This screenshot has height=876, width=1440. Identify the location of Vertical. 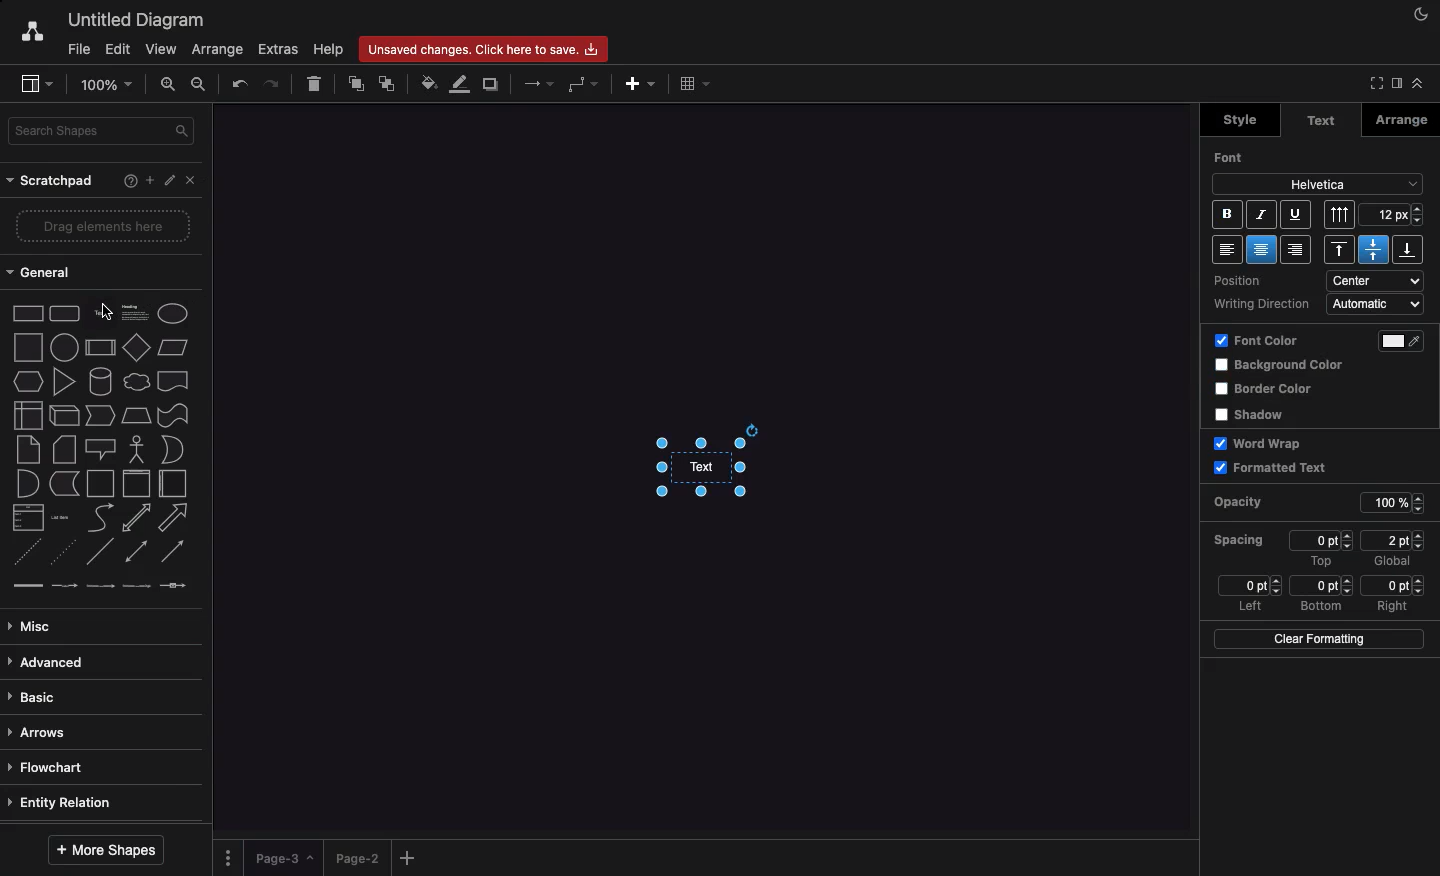
(1341, 214).